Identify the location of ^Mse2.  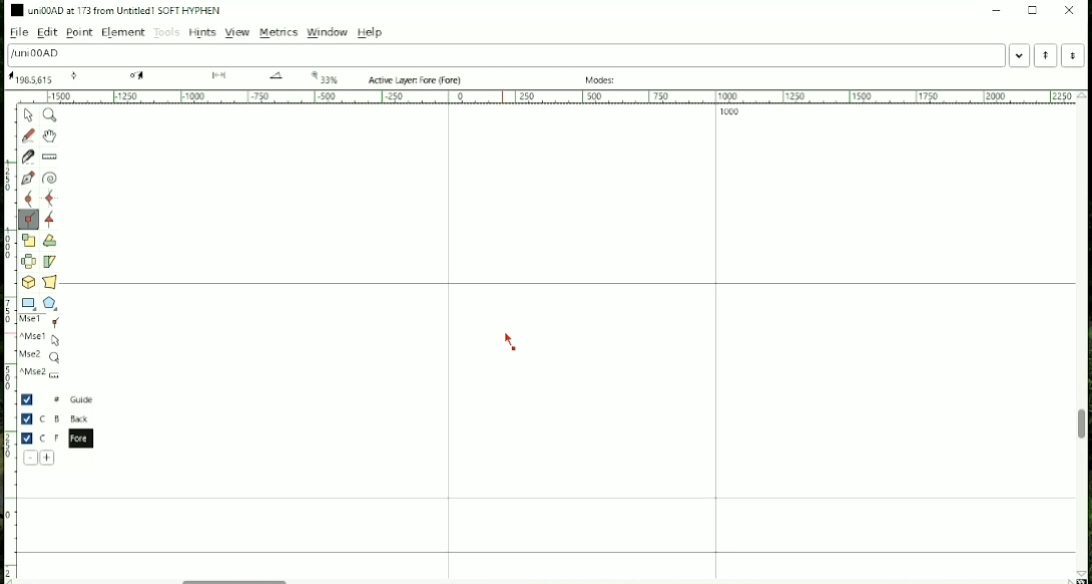
(42, 374).